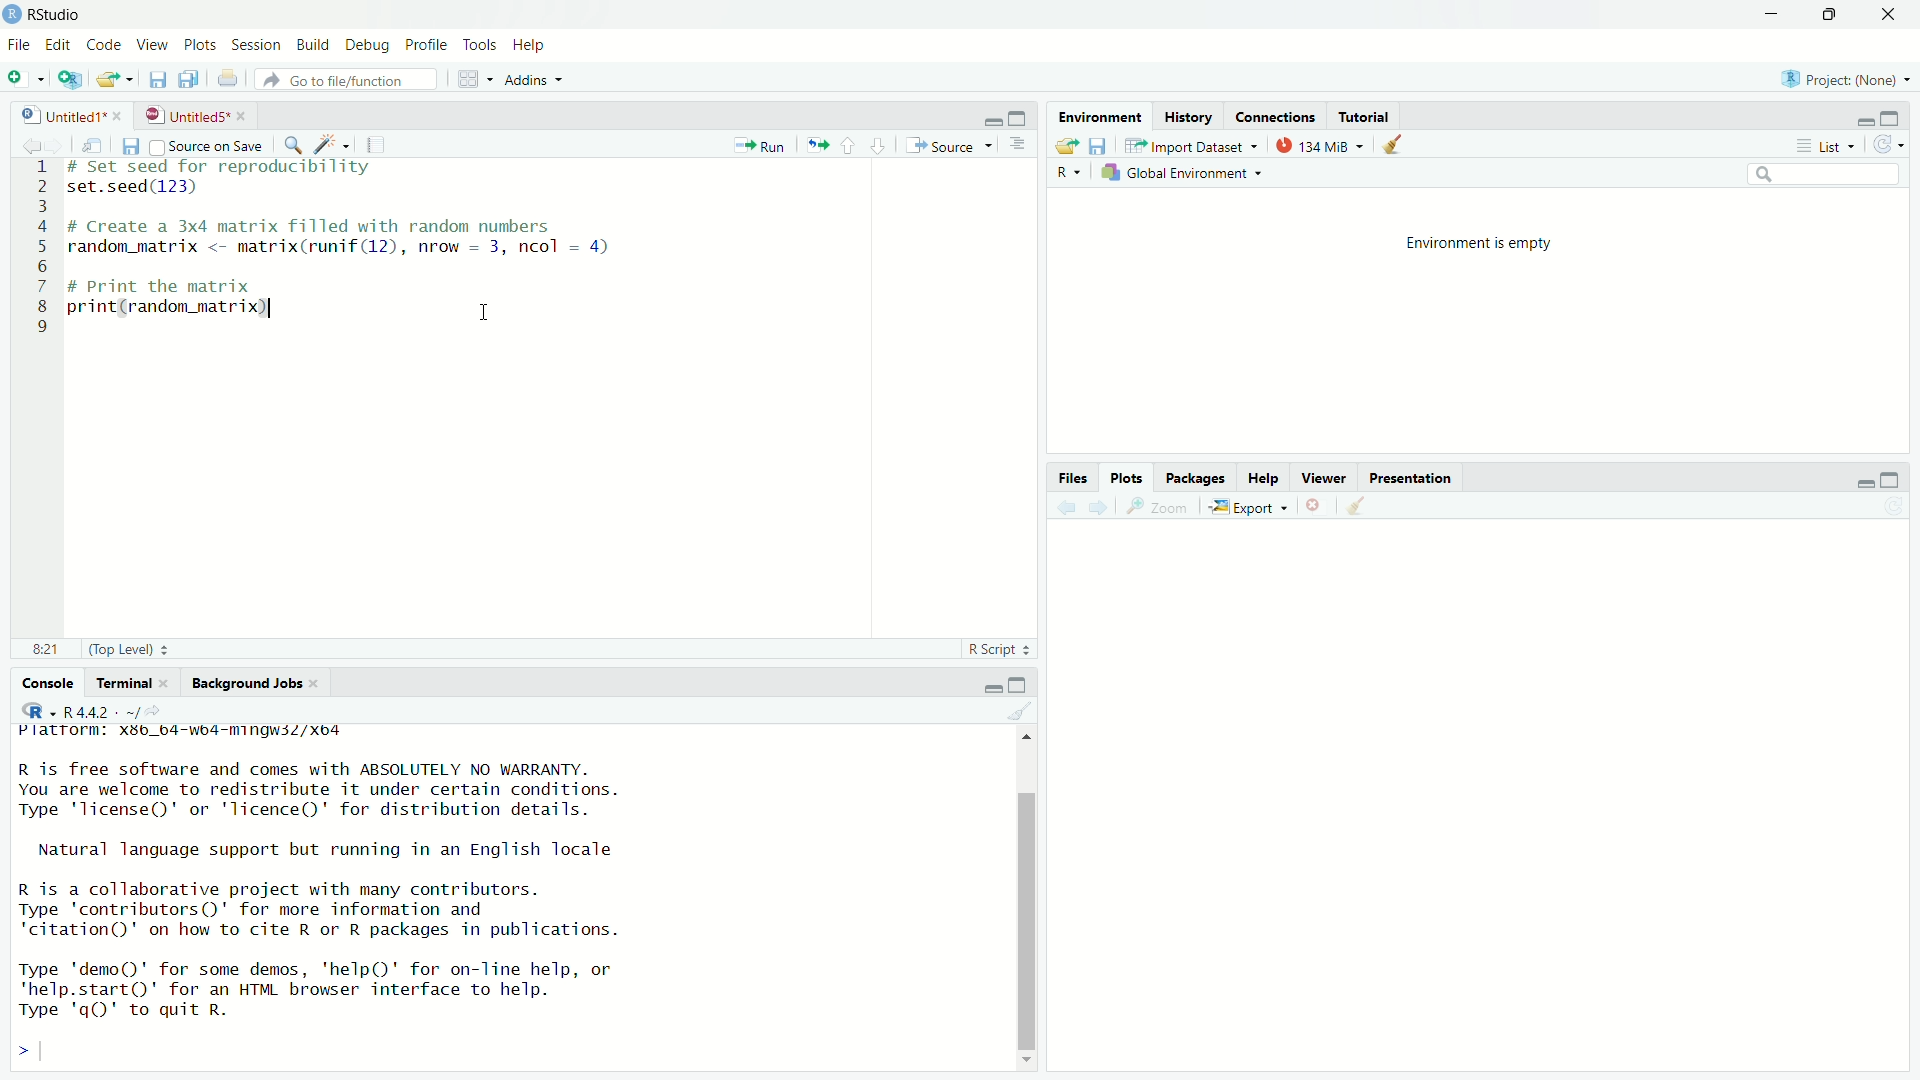 Image resolution: width=1920 pixels, height=1080 pixels. Describe the element at coordinates (358, 259) in the screenshot. I see `1 # Set seed for reproducibility

2 set.seed(123)

3

4 # Create a 3x4 matrix filled with random numbers

5 random_matrix <- matrix(runif(12), nrow = 3, ncol = 4)
6

7 # Print the matrix

8 print(random_matrix) 1

9` at that location.